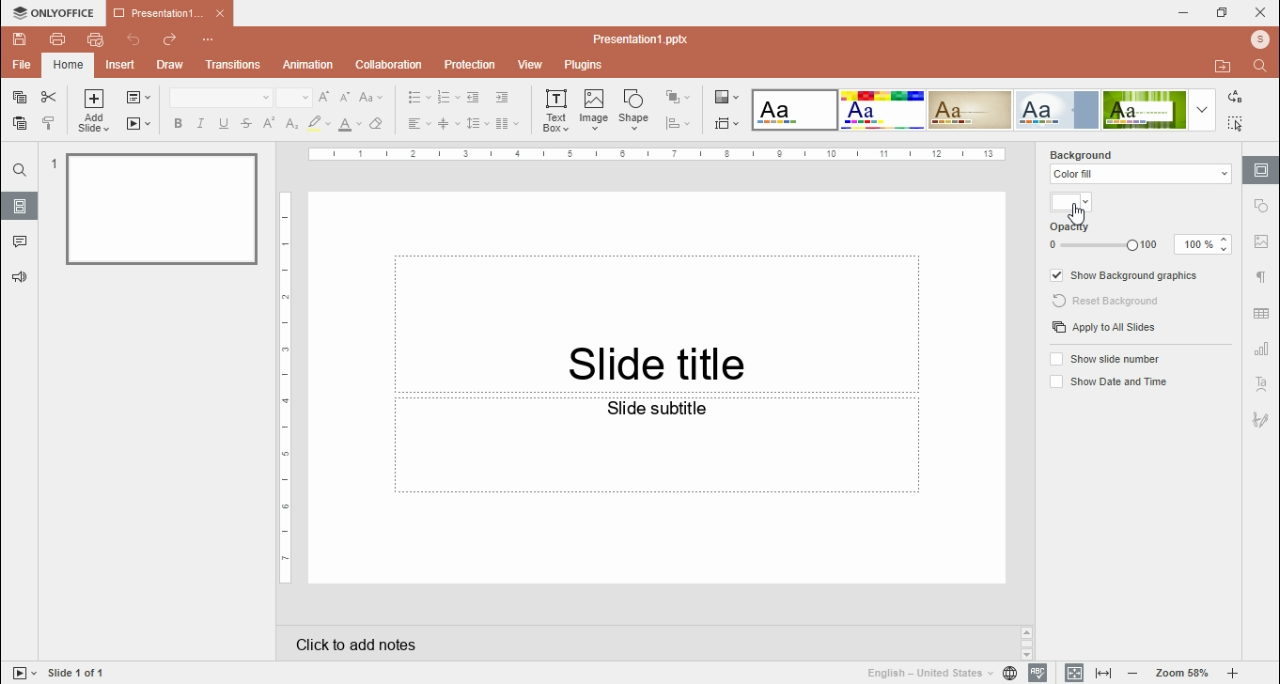 The image size is (1280, 684). What do you see at coordinates (1222, 12) in the screenshot?
I see `restore` at bounding box center [1222, 12].